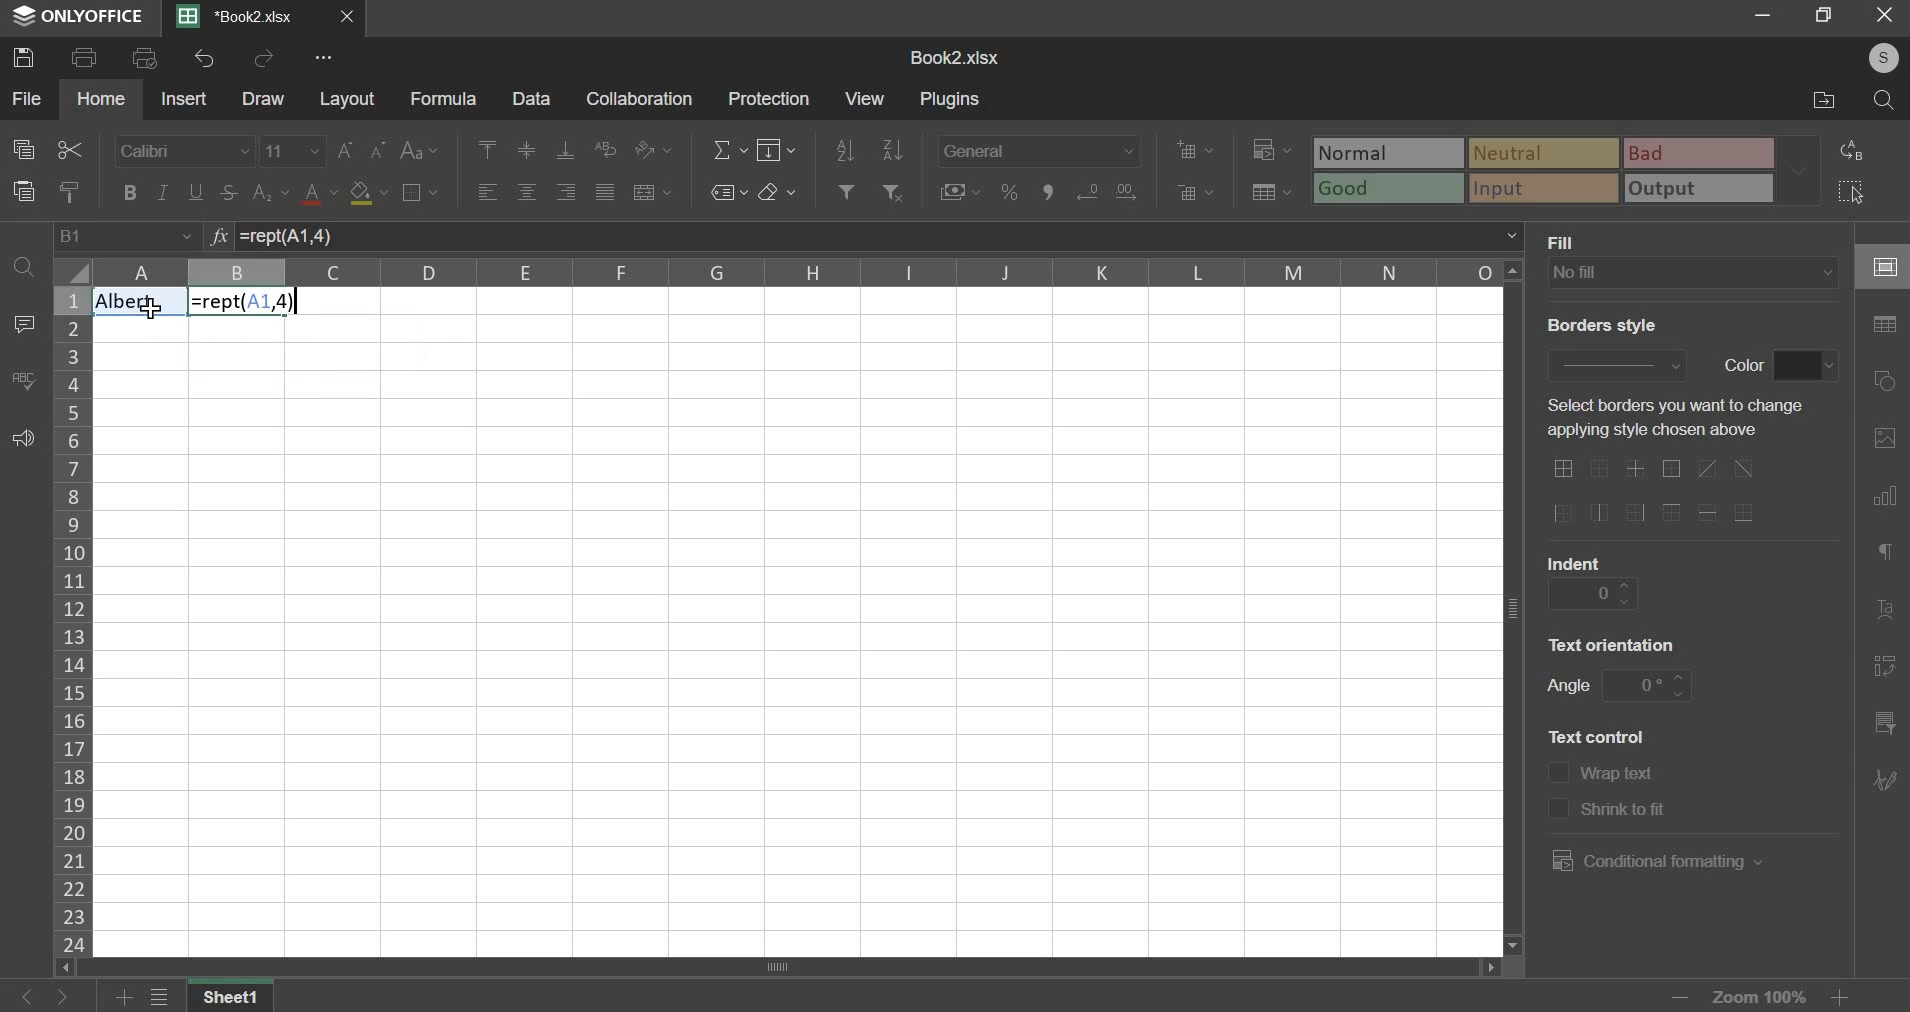  I want to click on text, so click(1605, 740).